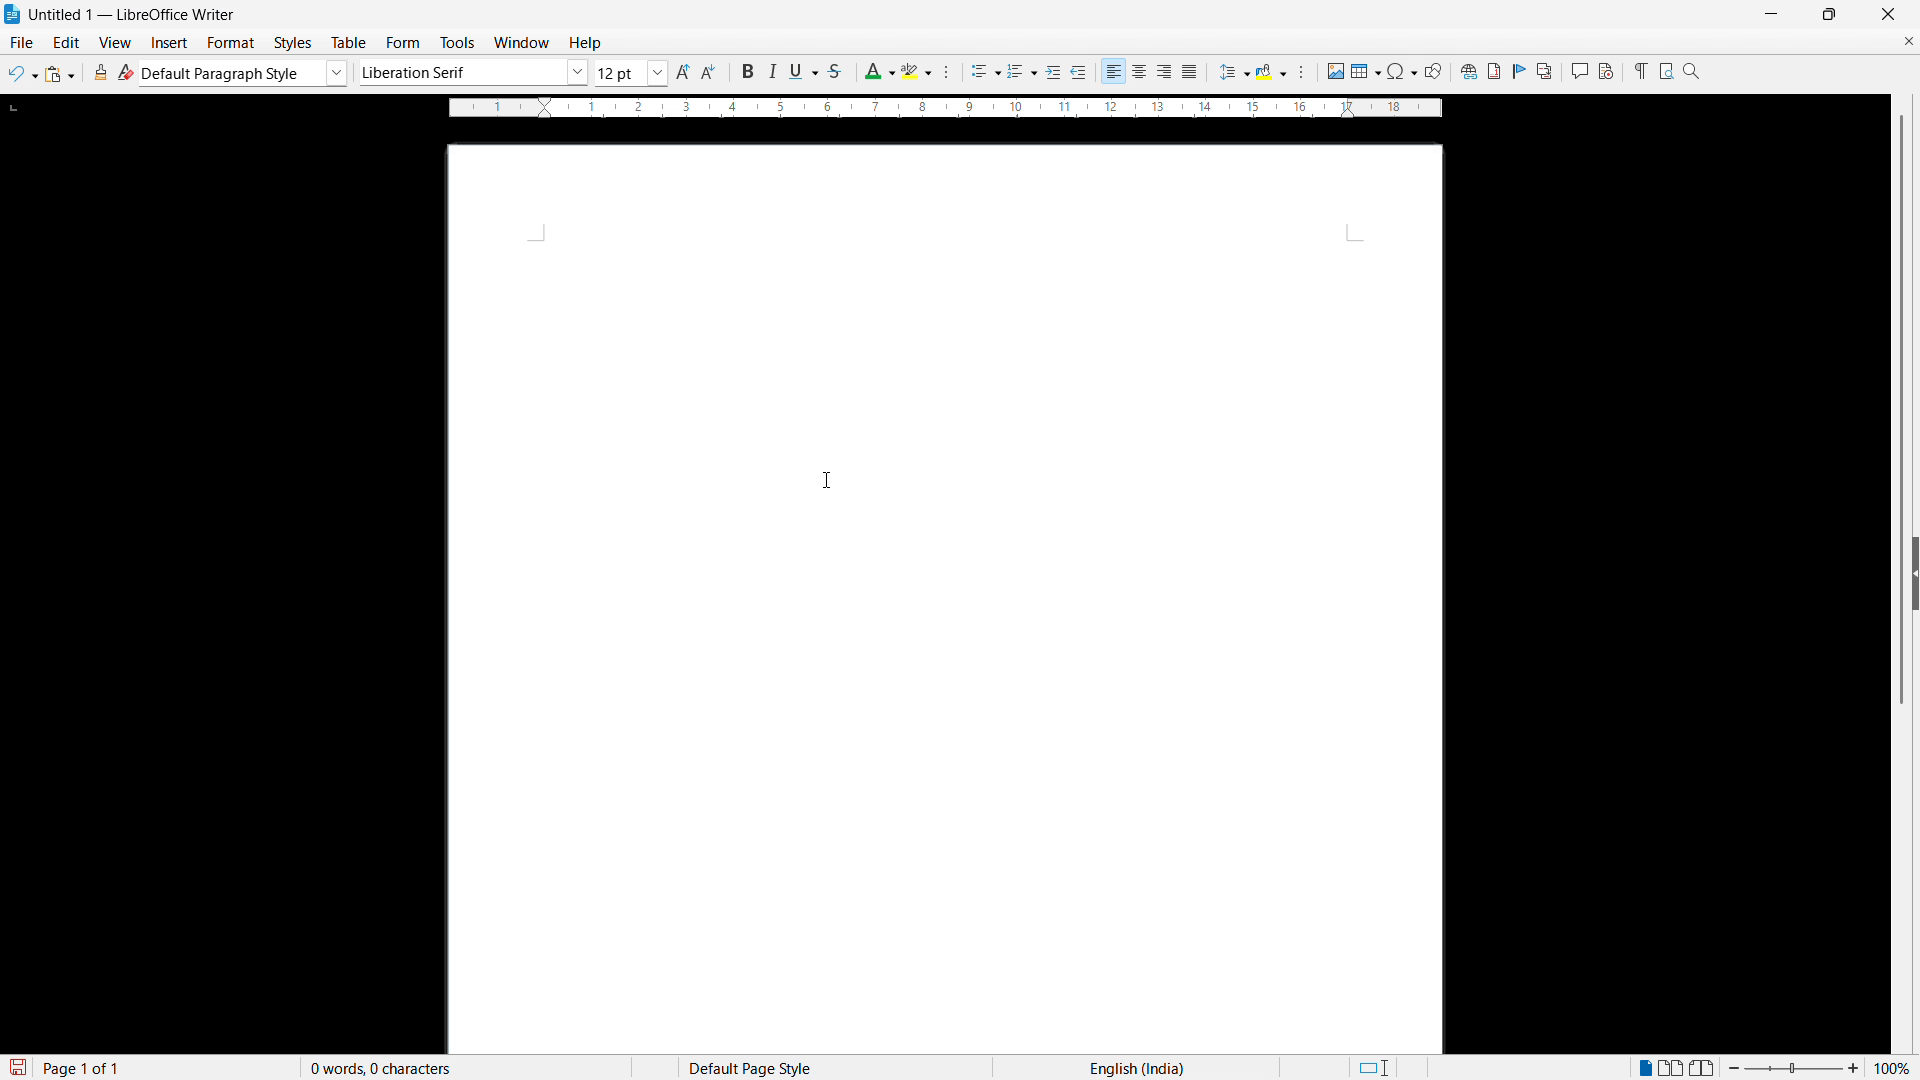 This screenshot has width=1920, height=1080. I want to click on Font colour , so click(878, 72).